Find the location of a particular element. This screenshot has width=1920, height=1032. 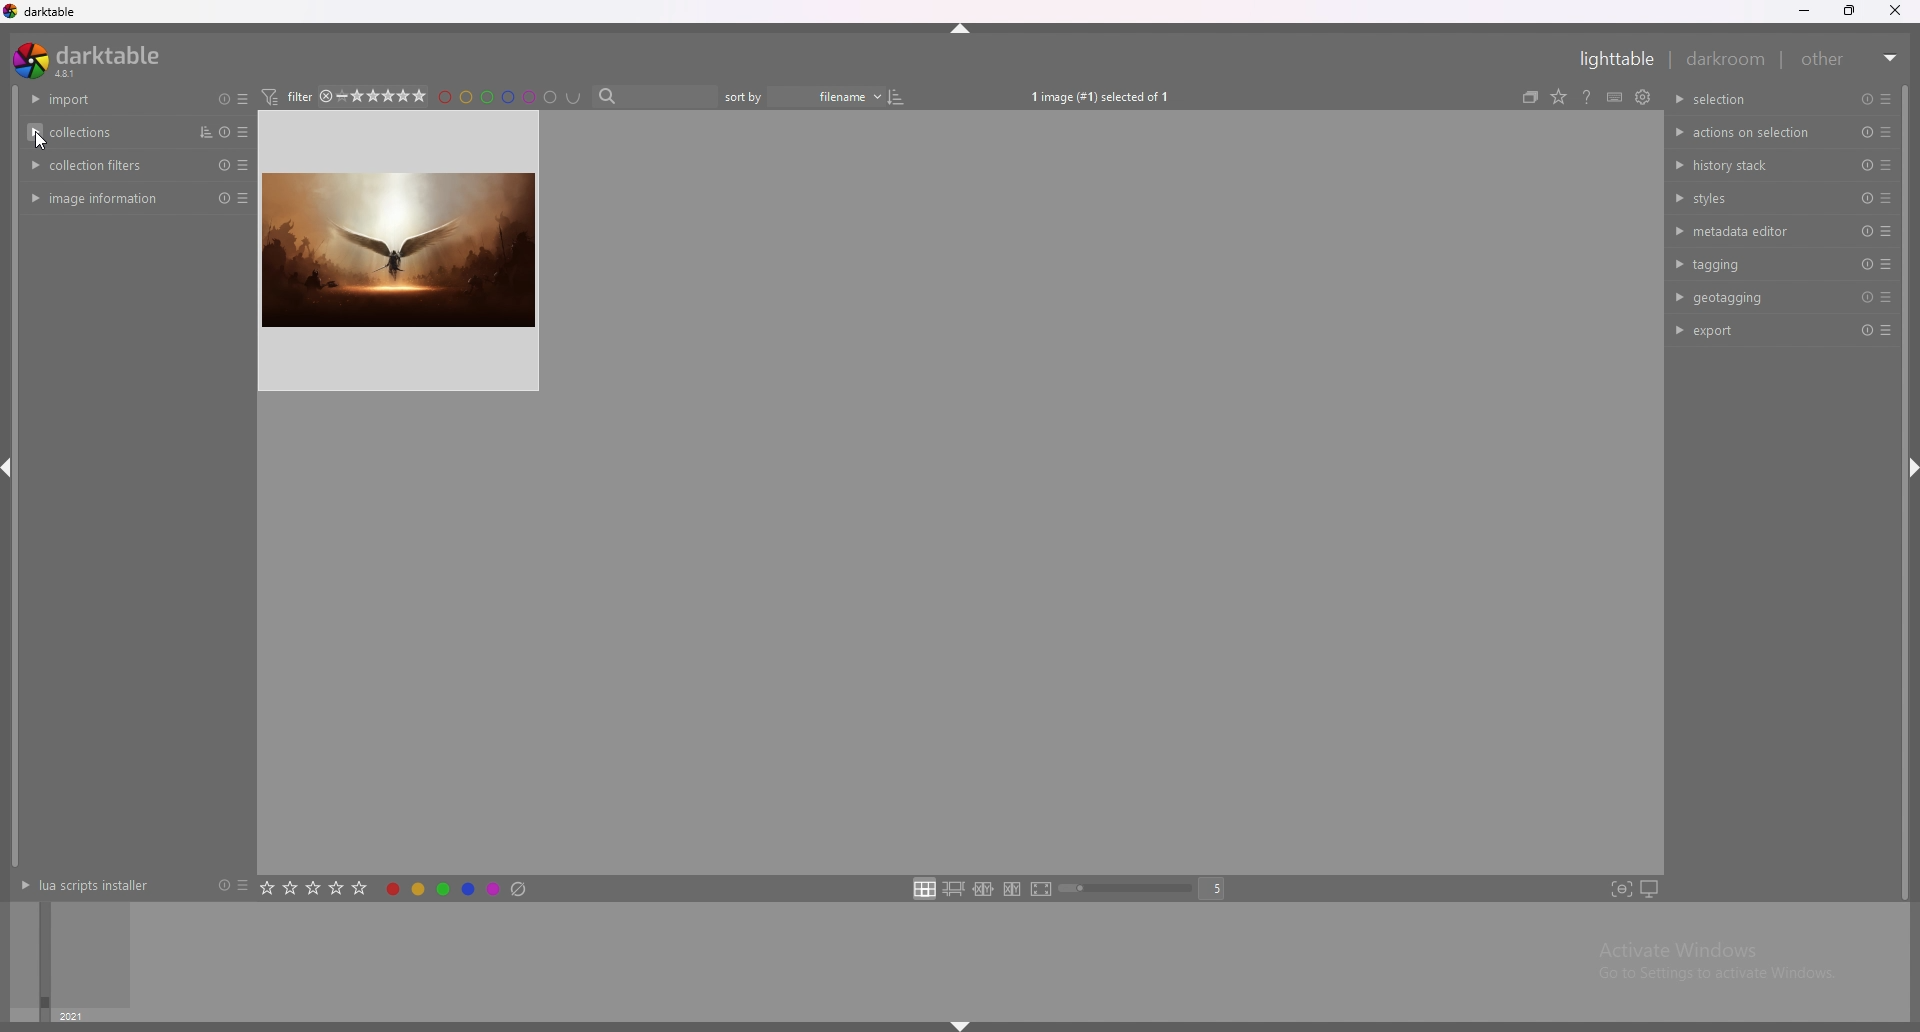

sort bar is located at coordinates (750, 97).